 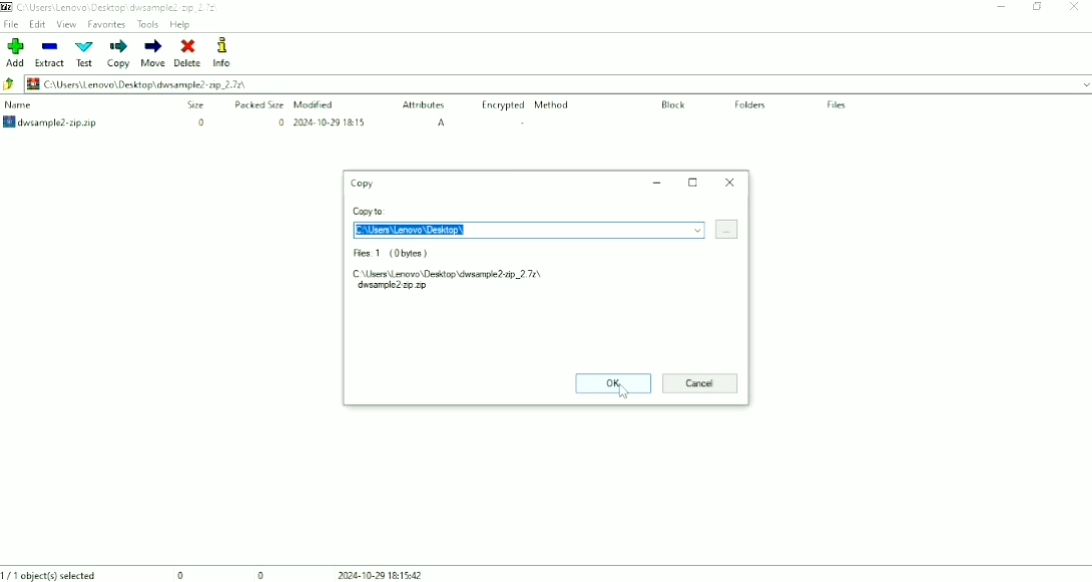 What do you see at coordinates (119, 7) in the screenshot?
I see `C:\Users\Lenovo\Desktop\dwsample2-zip_2.7z` at bounding box center [119, 7].